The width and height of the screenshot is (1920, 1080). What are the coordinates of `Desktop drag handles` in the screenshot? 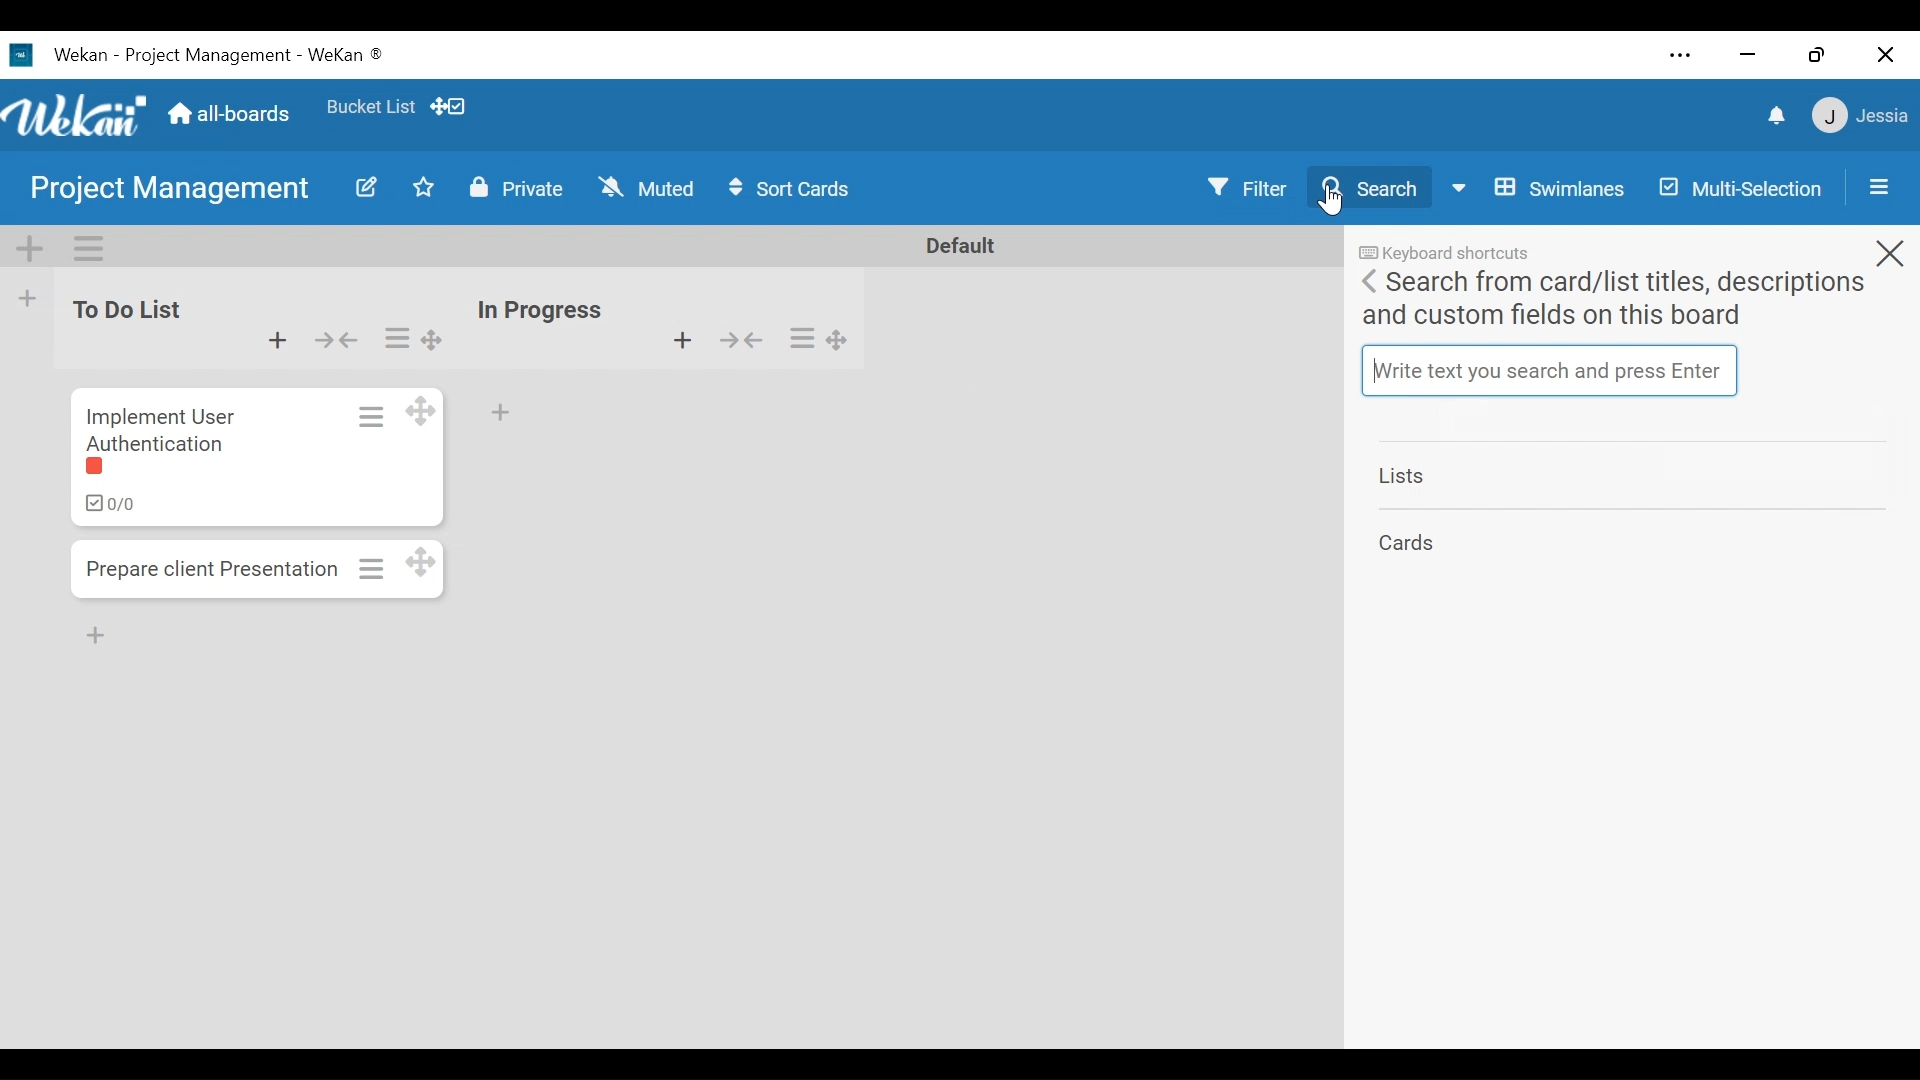 It's located at (844, 343).